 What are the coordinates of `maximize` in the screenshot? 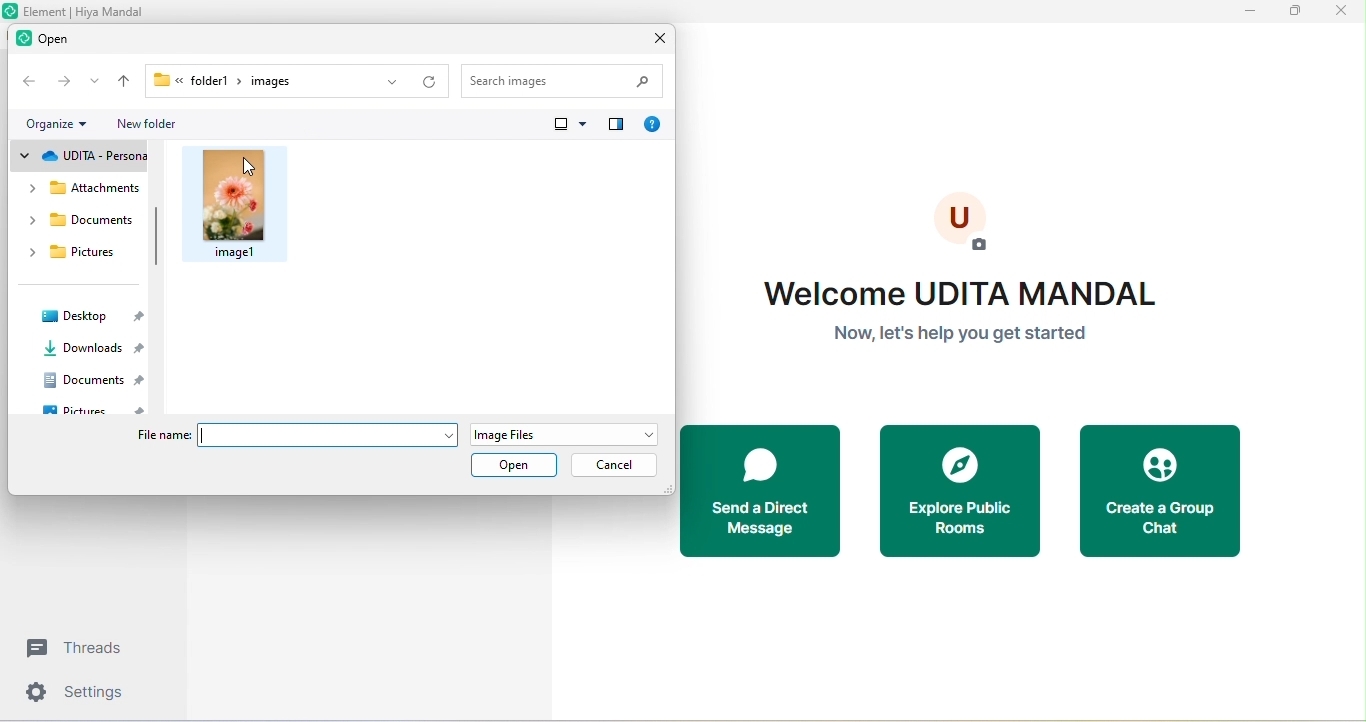 It's located at (1294, 12).